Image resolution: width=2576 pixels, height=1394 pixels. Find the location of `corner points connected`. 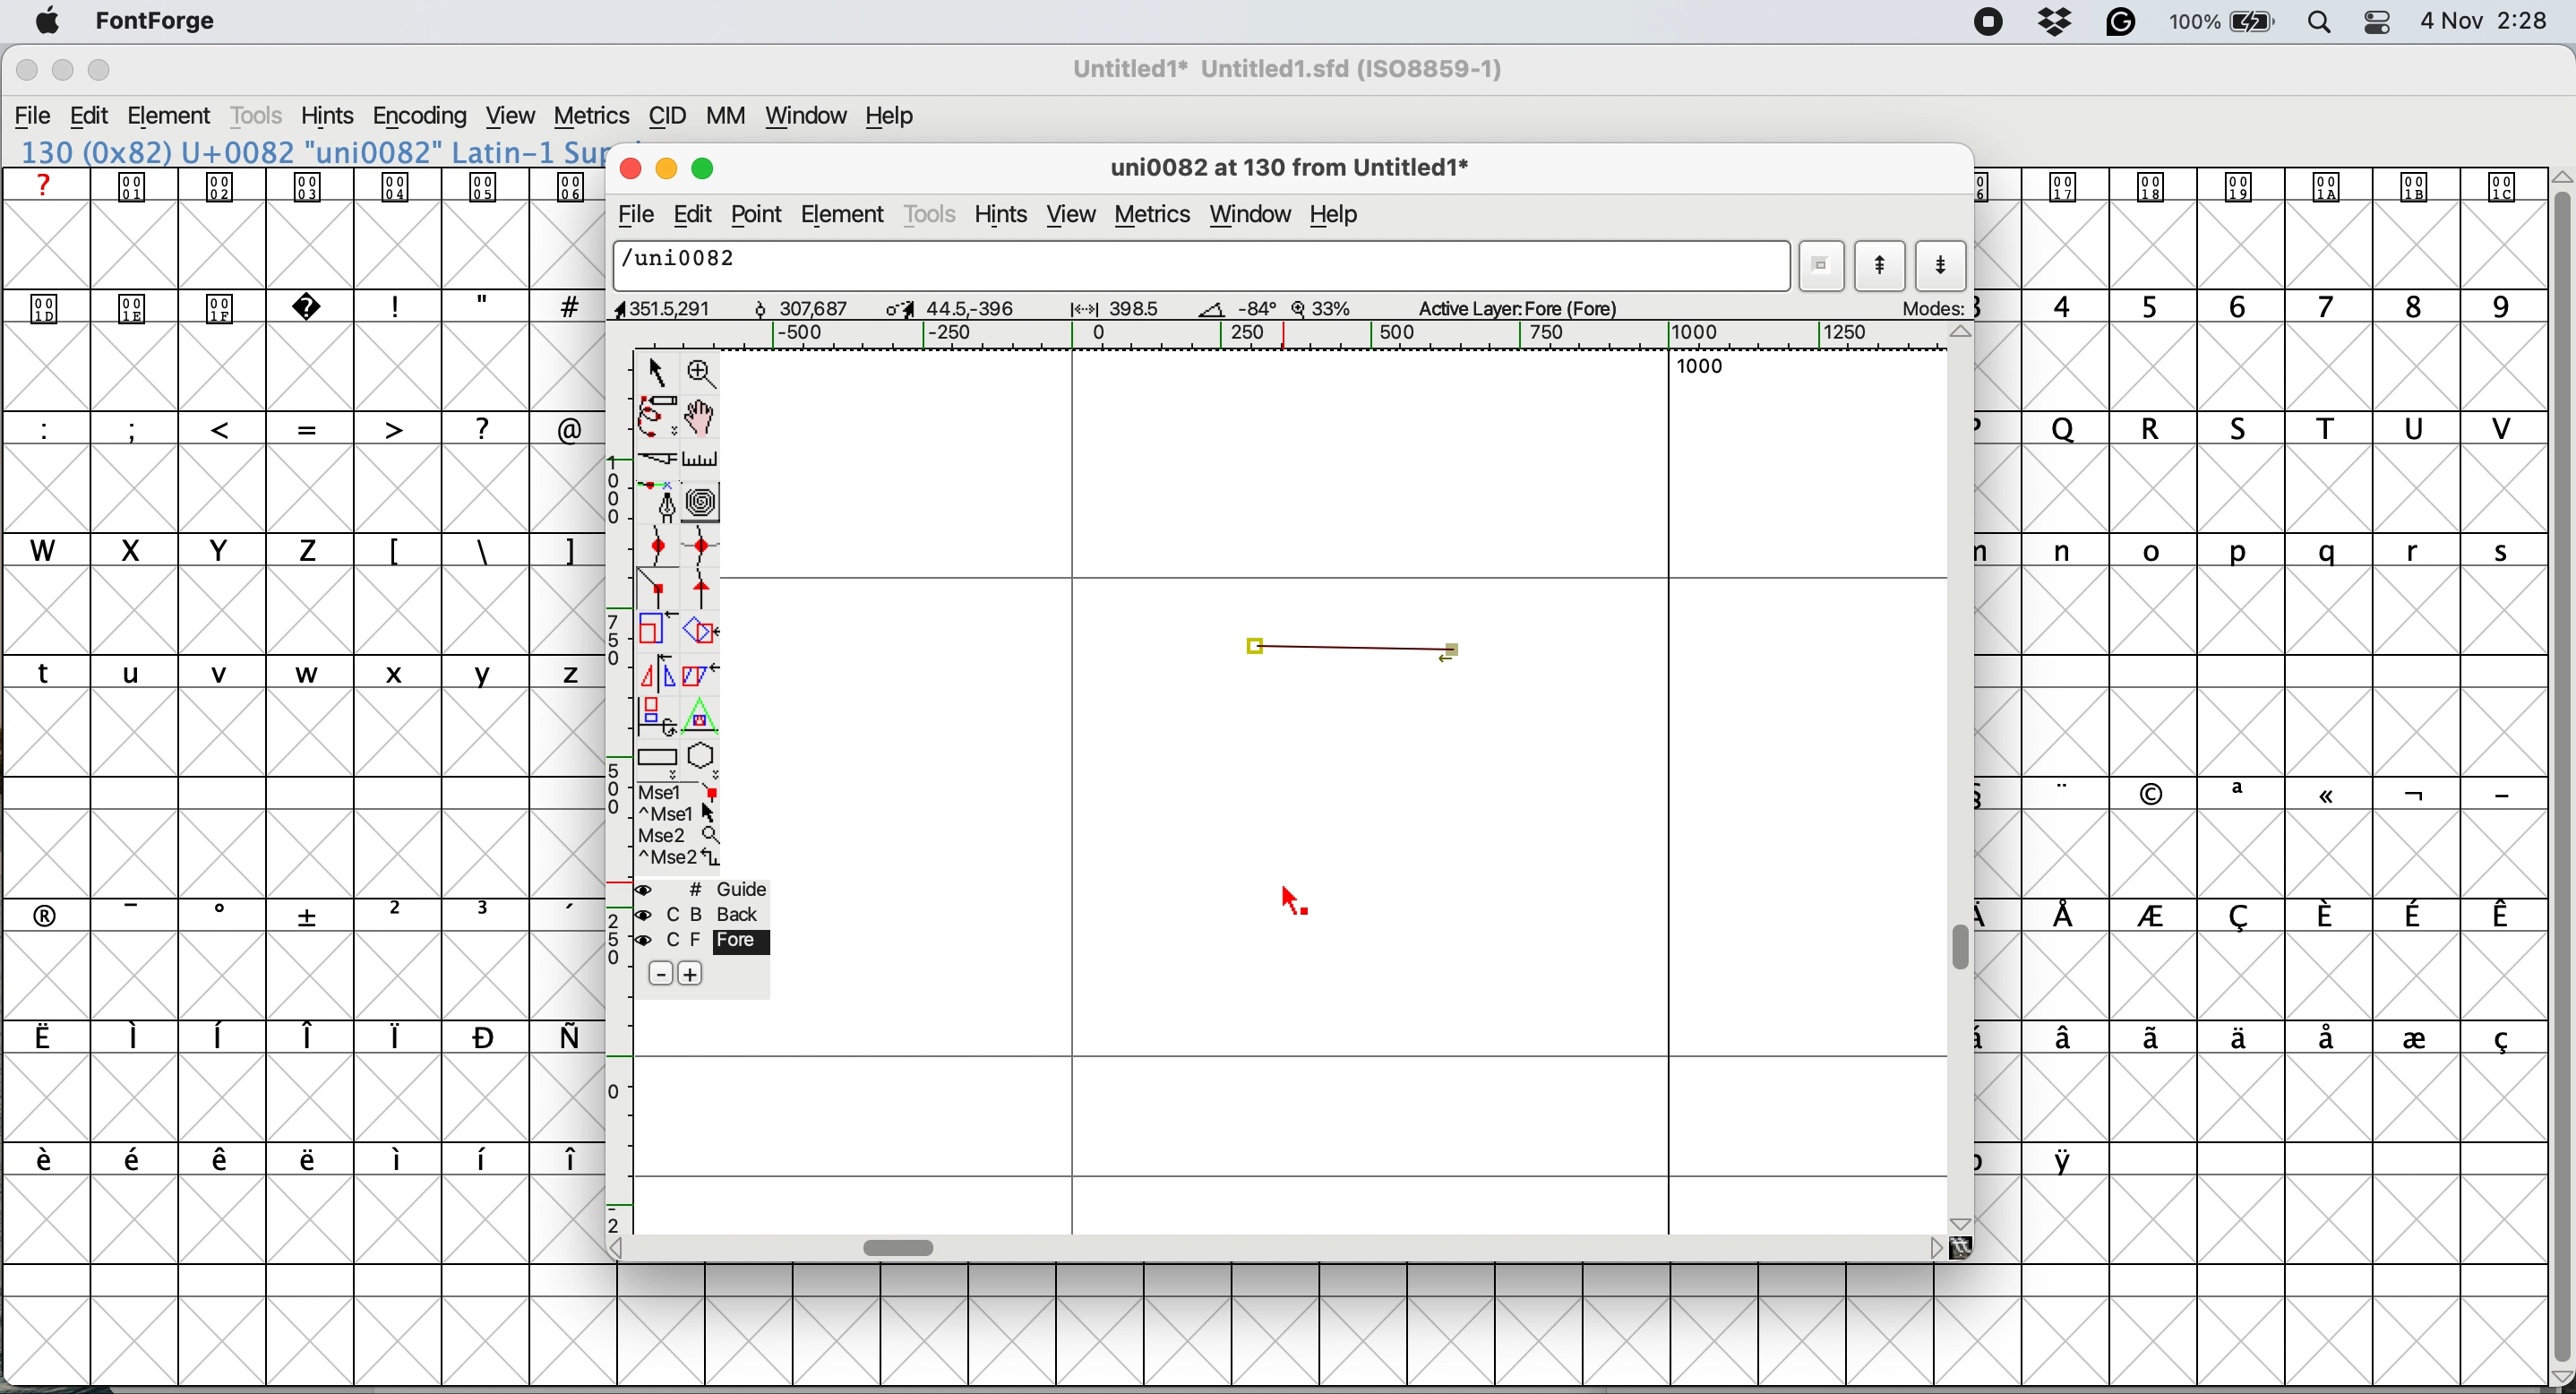

corner points connected is located at coordinates (1352, 642).